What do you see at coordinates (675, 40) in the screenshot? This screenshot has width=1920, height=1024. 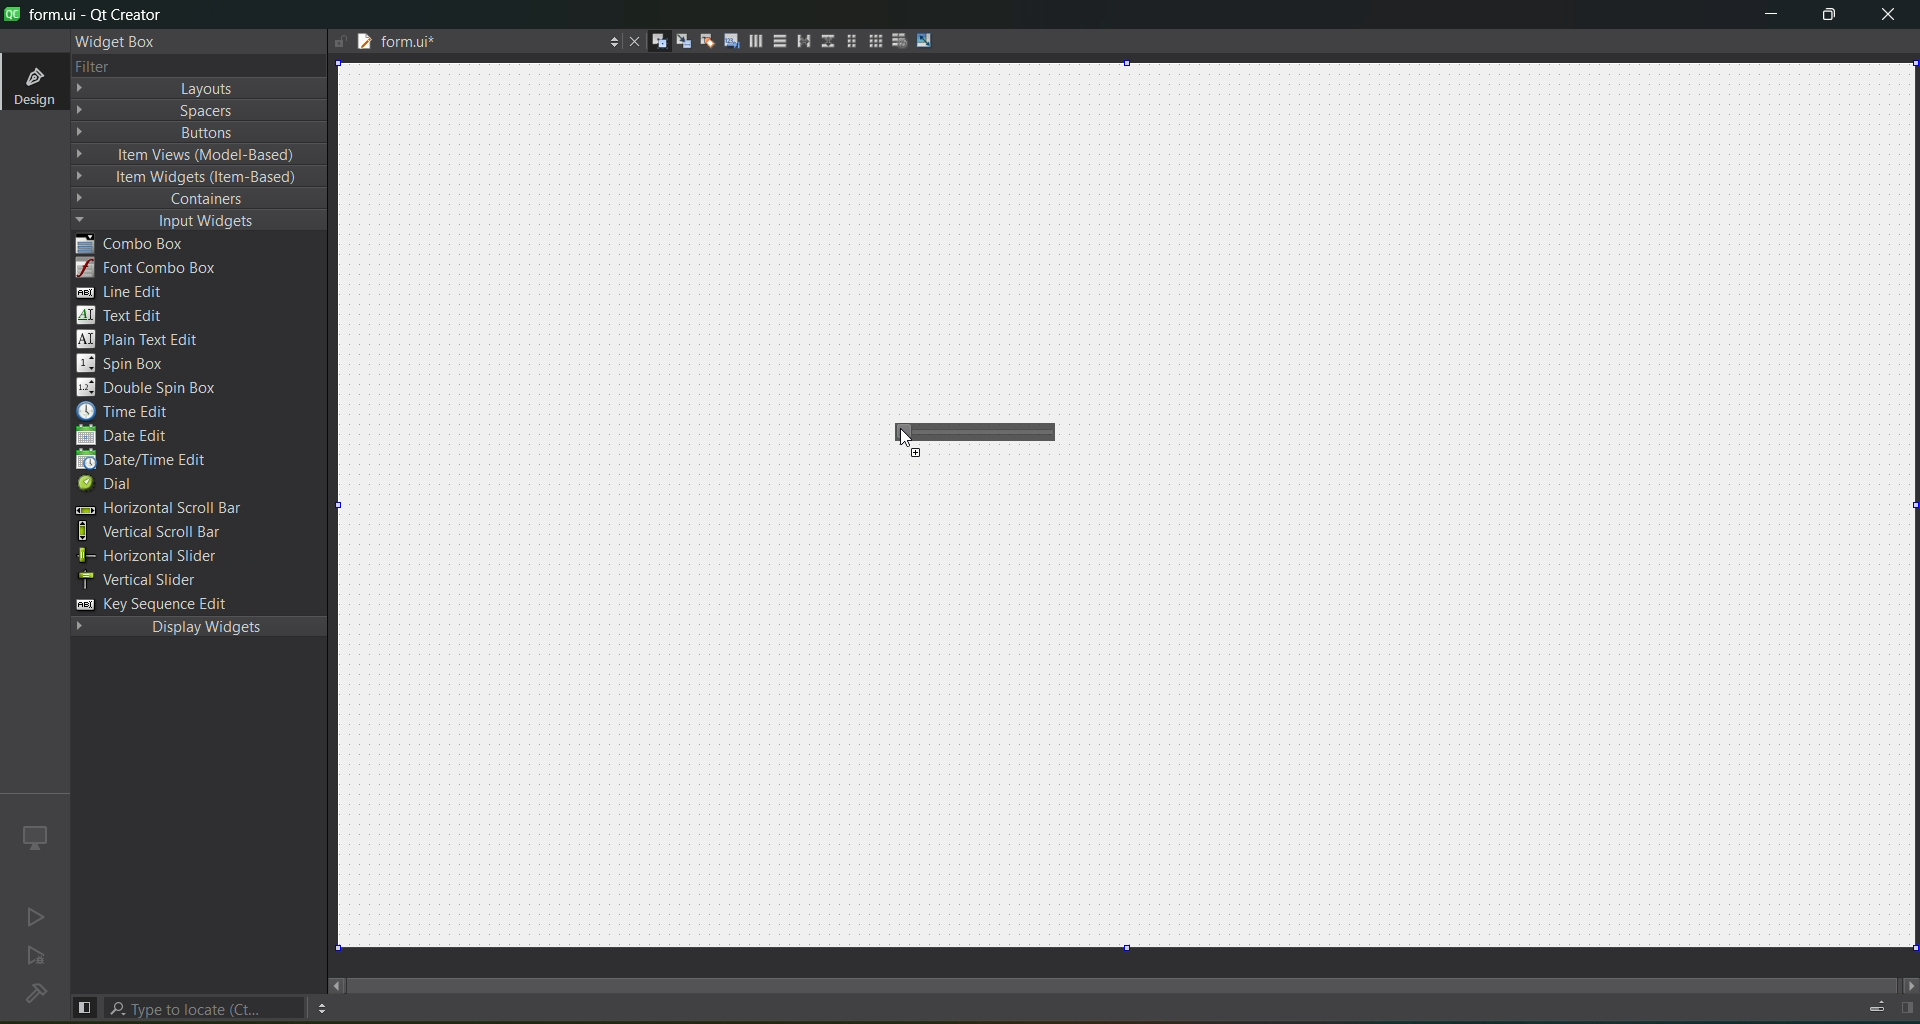 I see `signals` at bounding box center [675, 40].